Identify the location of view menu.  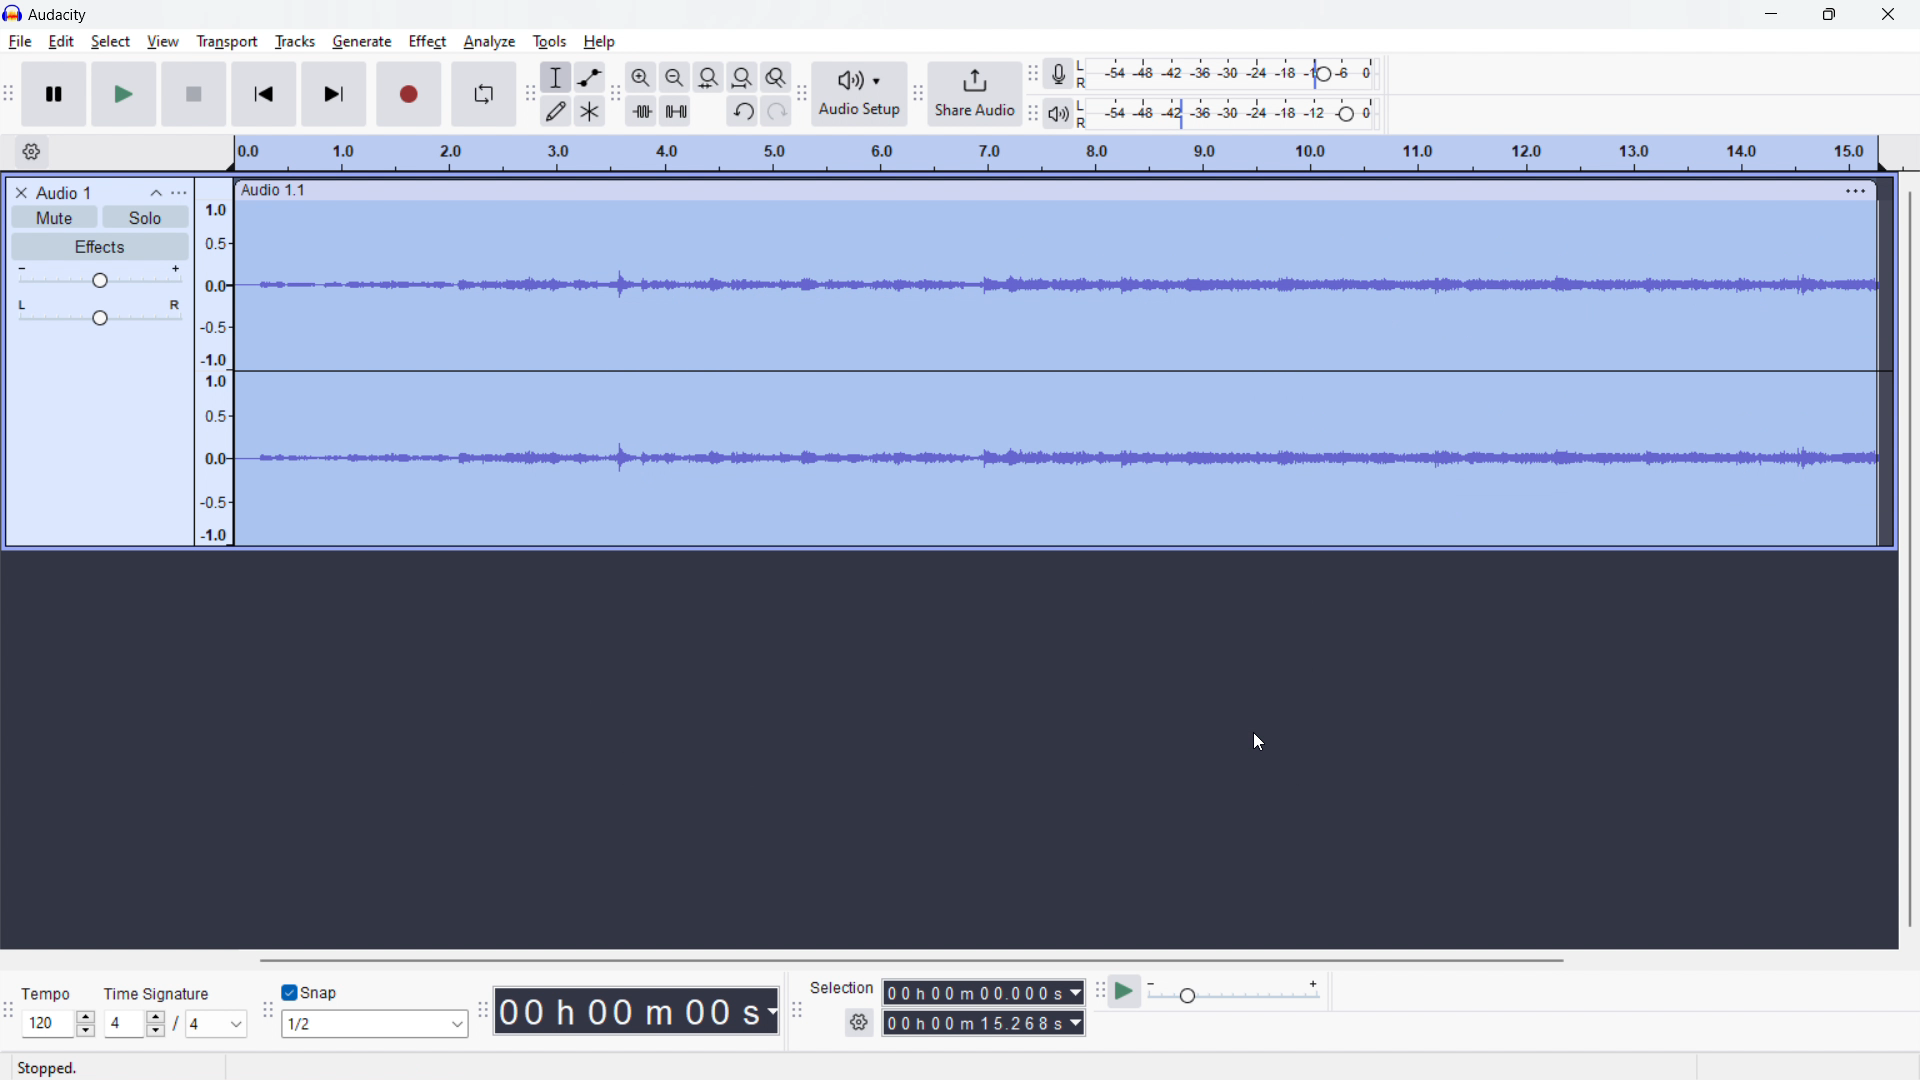
(178, 192).